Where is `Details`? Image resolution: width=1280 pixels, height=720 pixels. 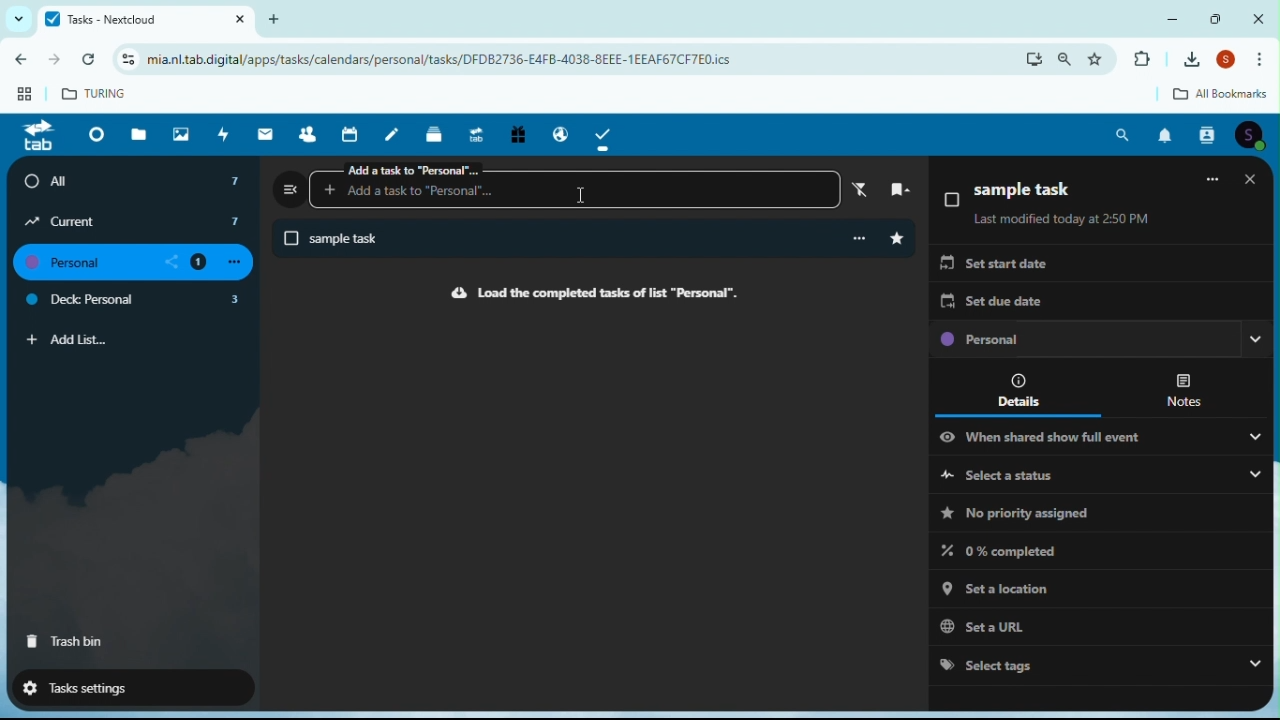 Details is located at coordinates (1024, 389).